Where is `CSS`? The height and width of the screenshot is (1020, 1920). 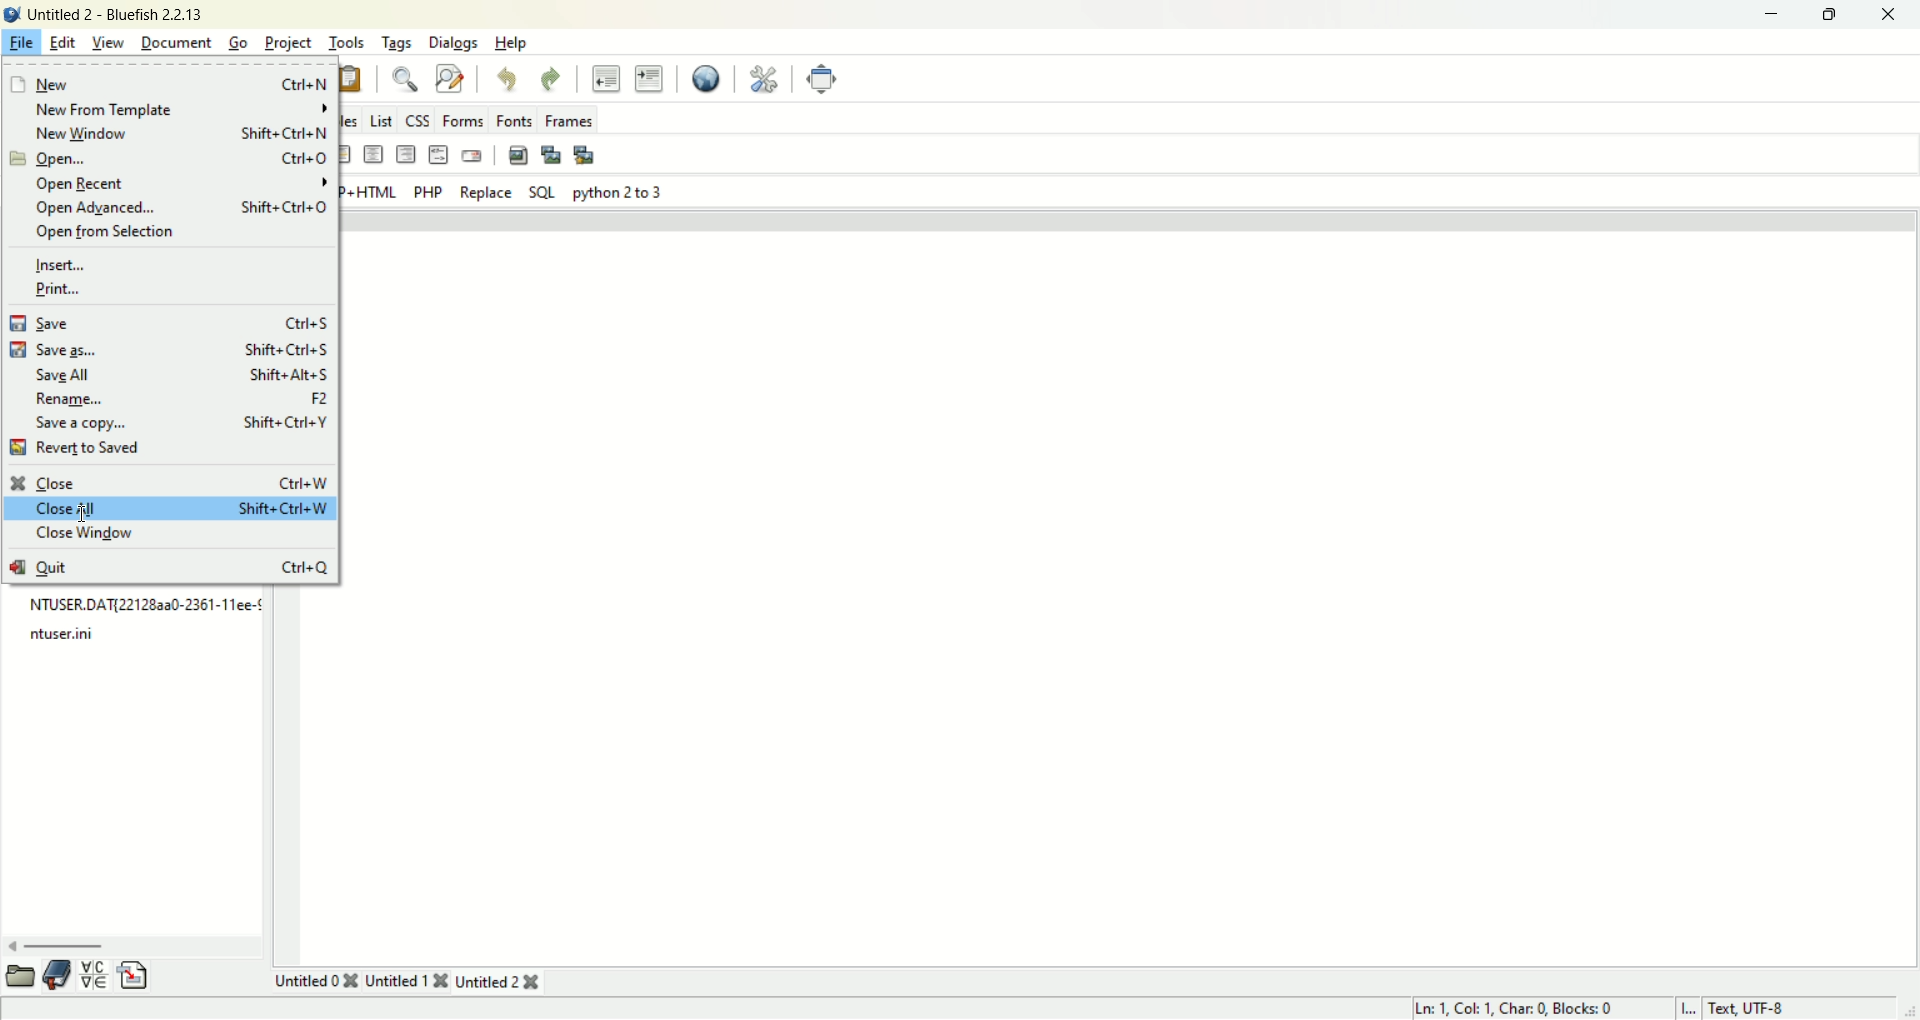
CSS is located at coordinates (418, 118).